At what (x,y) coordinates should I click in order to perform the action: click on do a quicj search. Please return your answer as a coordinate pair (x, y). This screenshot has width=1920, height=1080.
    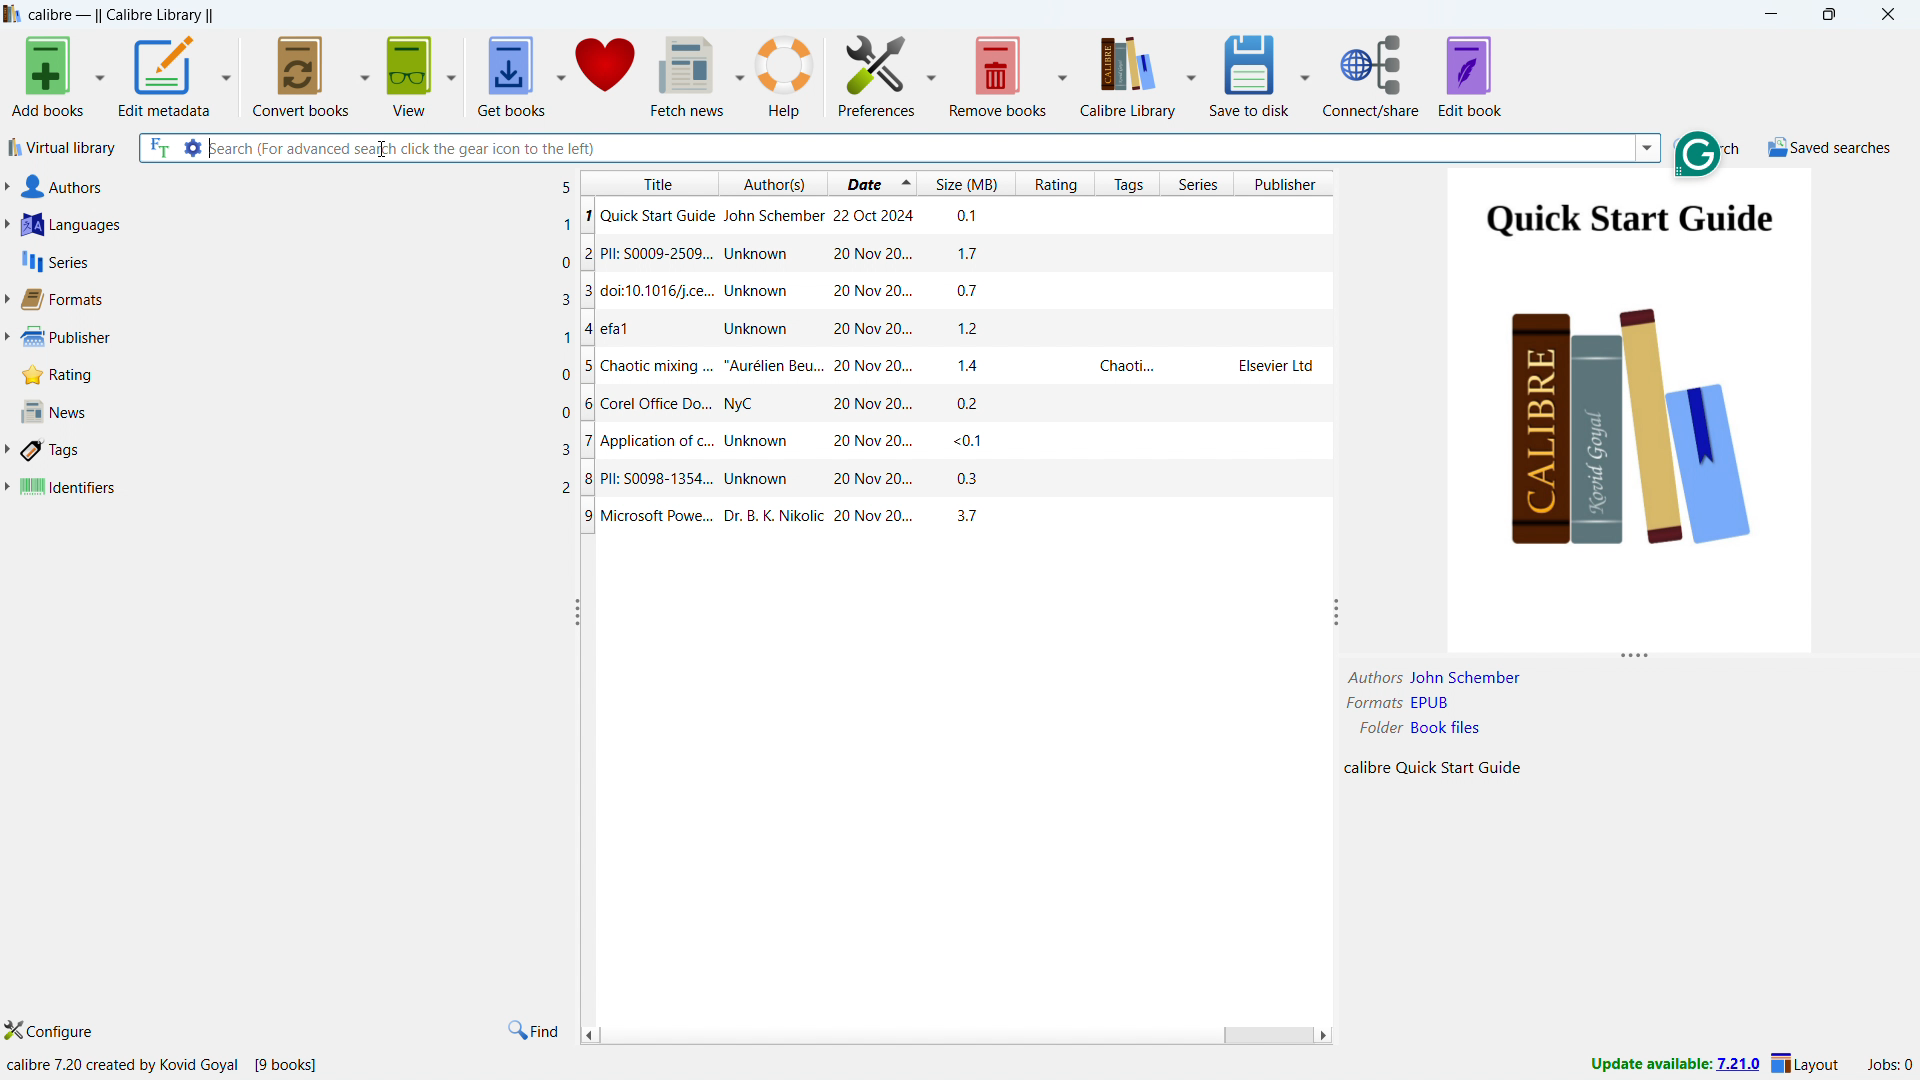
    Looking at the image, I should click on (1708, 146).